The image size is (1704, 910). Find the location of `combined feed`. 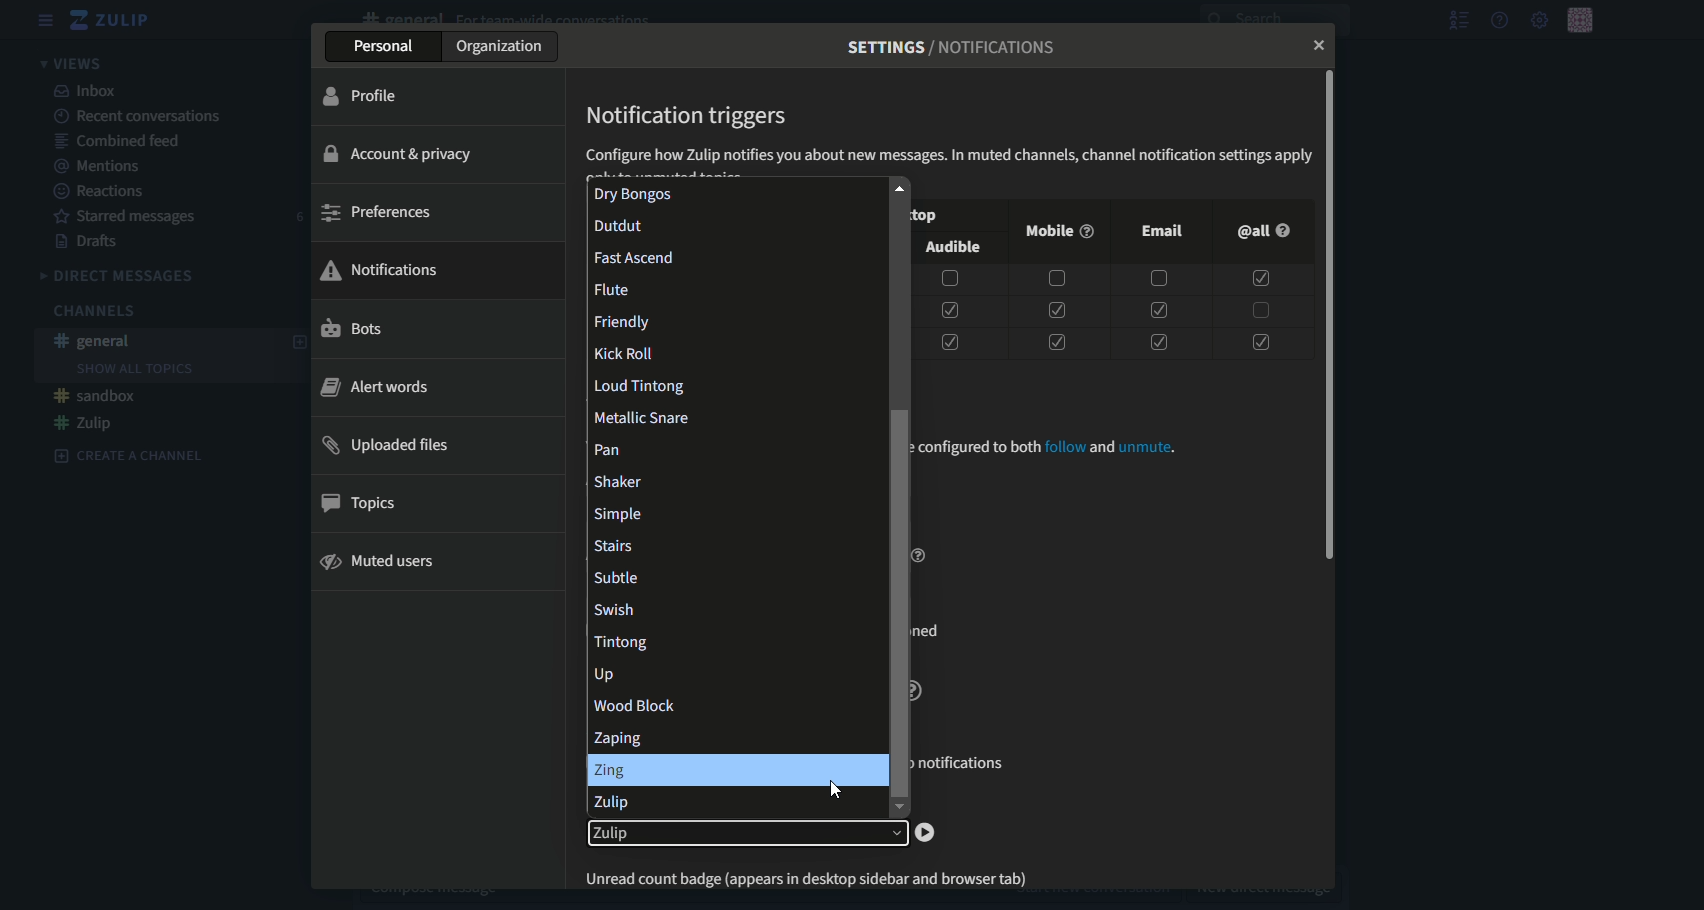

combined feed is located at coordinates (122, 140).